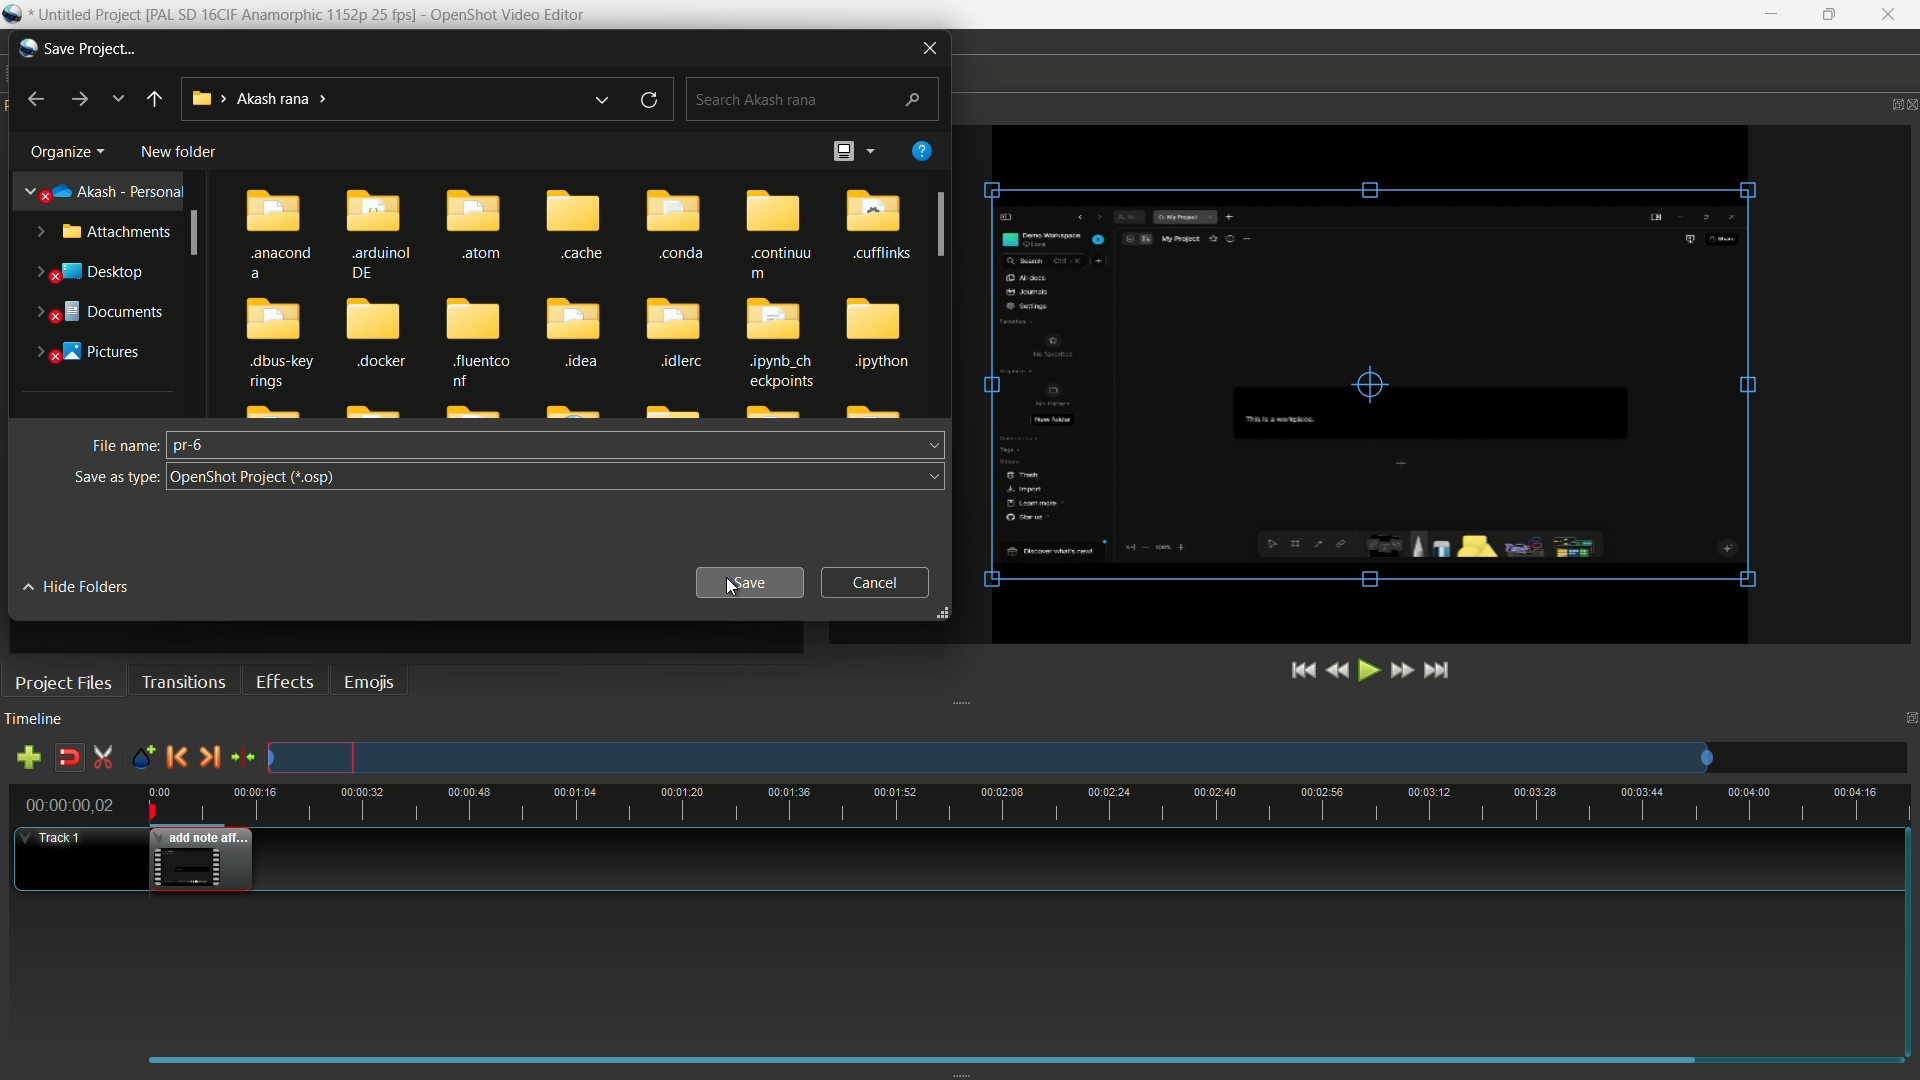 This screenshot has width=1920, height=1080. Describe the element at coordinates (1908, 719) in the screenshot. I see `close timeline` at that location.